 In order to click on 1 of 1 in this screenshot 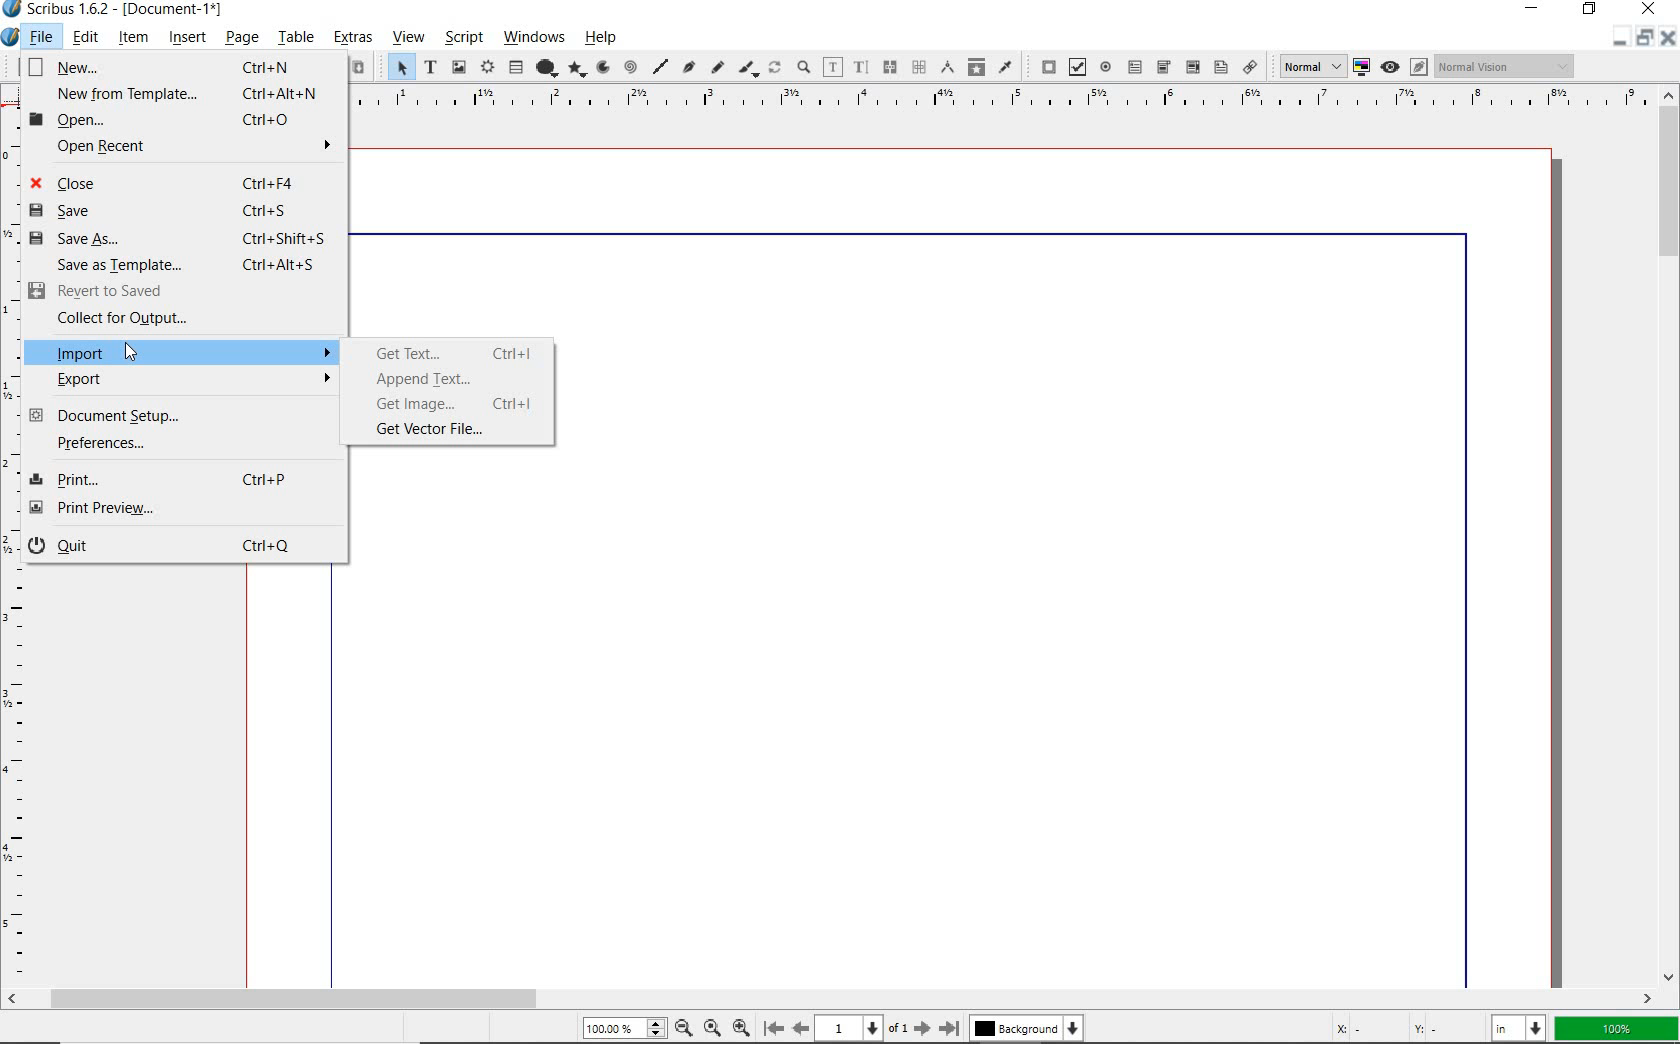, I will do `click(862, 1029)`.